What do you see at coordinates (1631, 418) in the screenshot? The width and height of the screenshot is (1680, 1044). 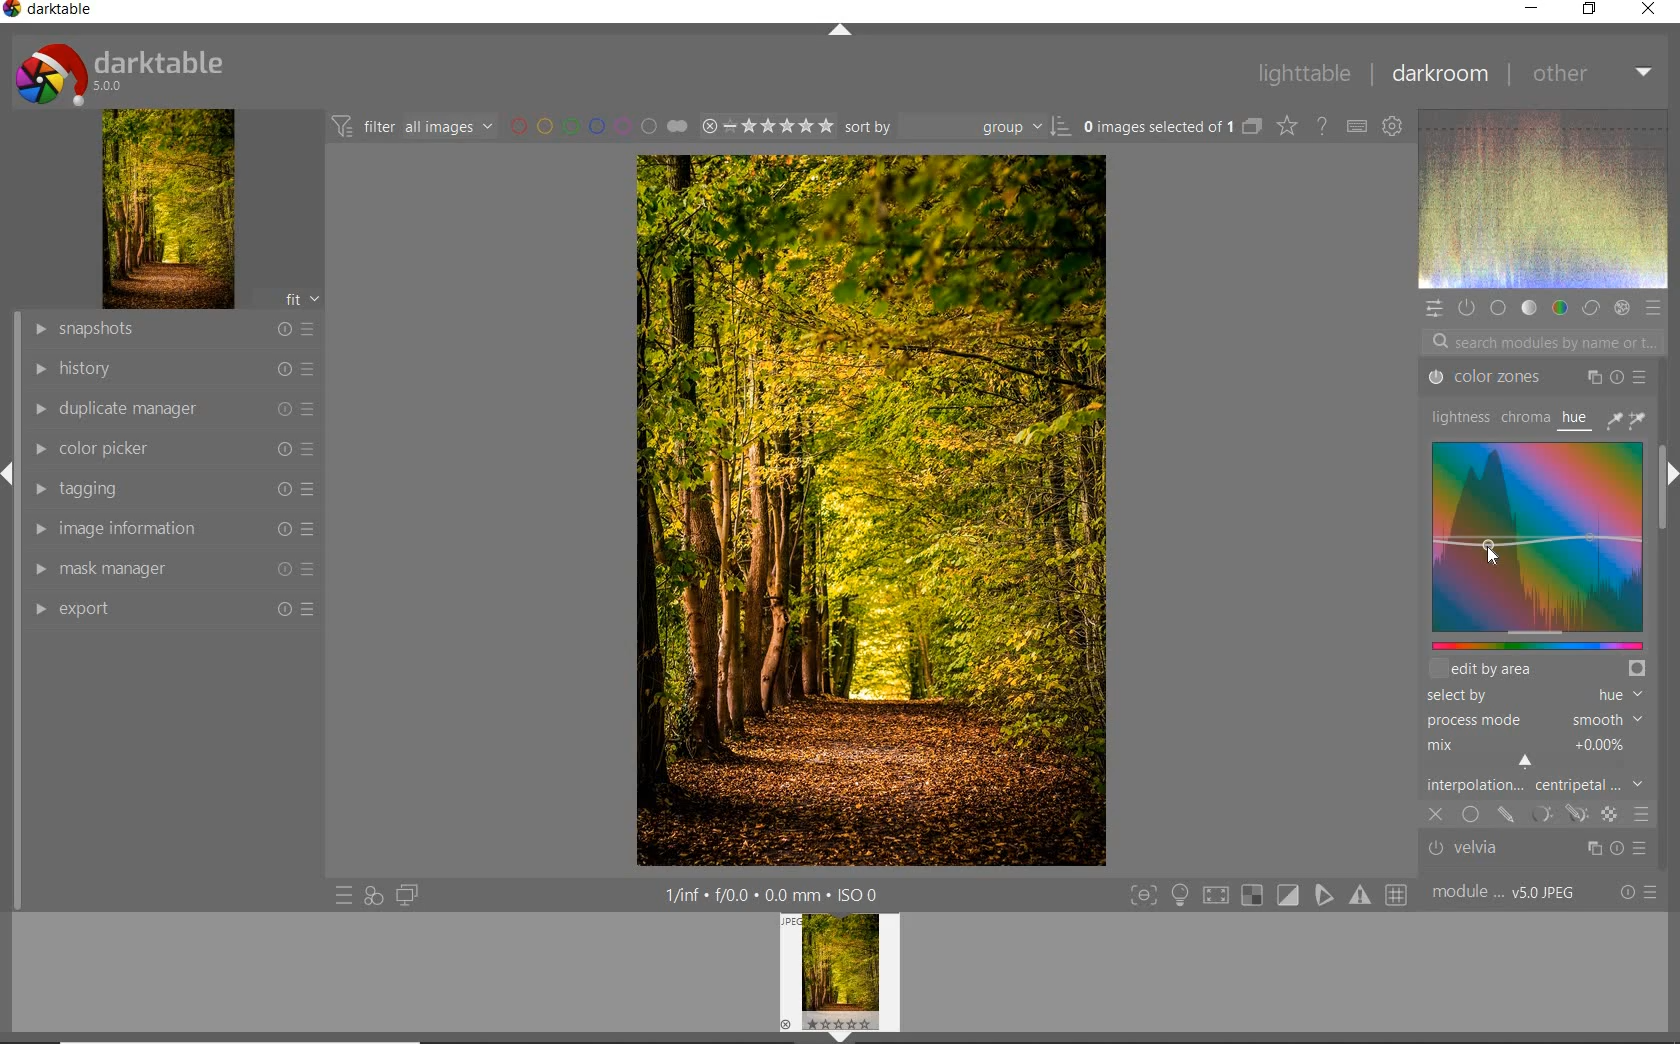 I see `color picker tools` at bounding box center [1631, 418].